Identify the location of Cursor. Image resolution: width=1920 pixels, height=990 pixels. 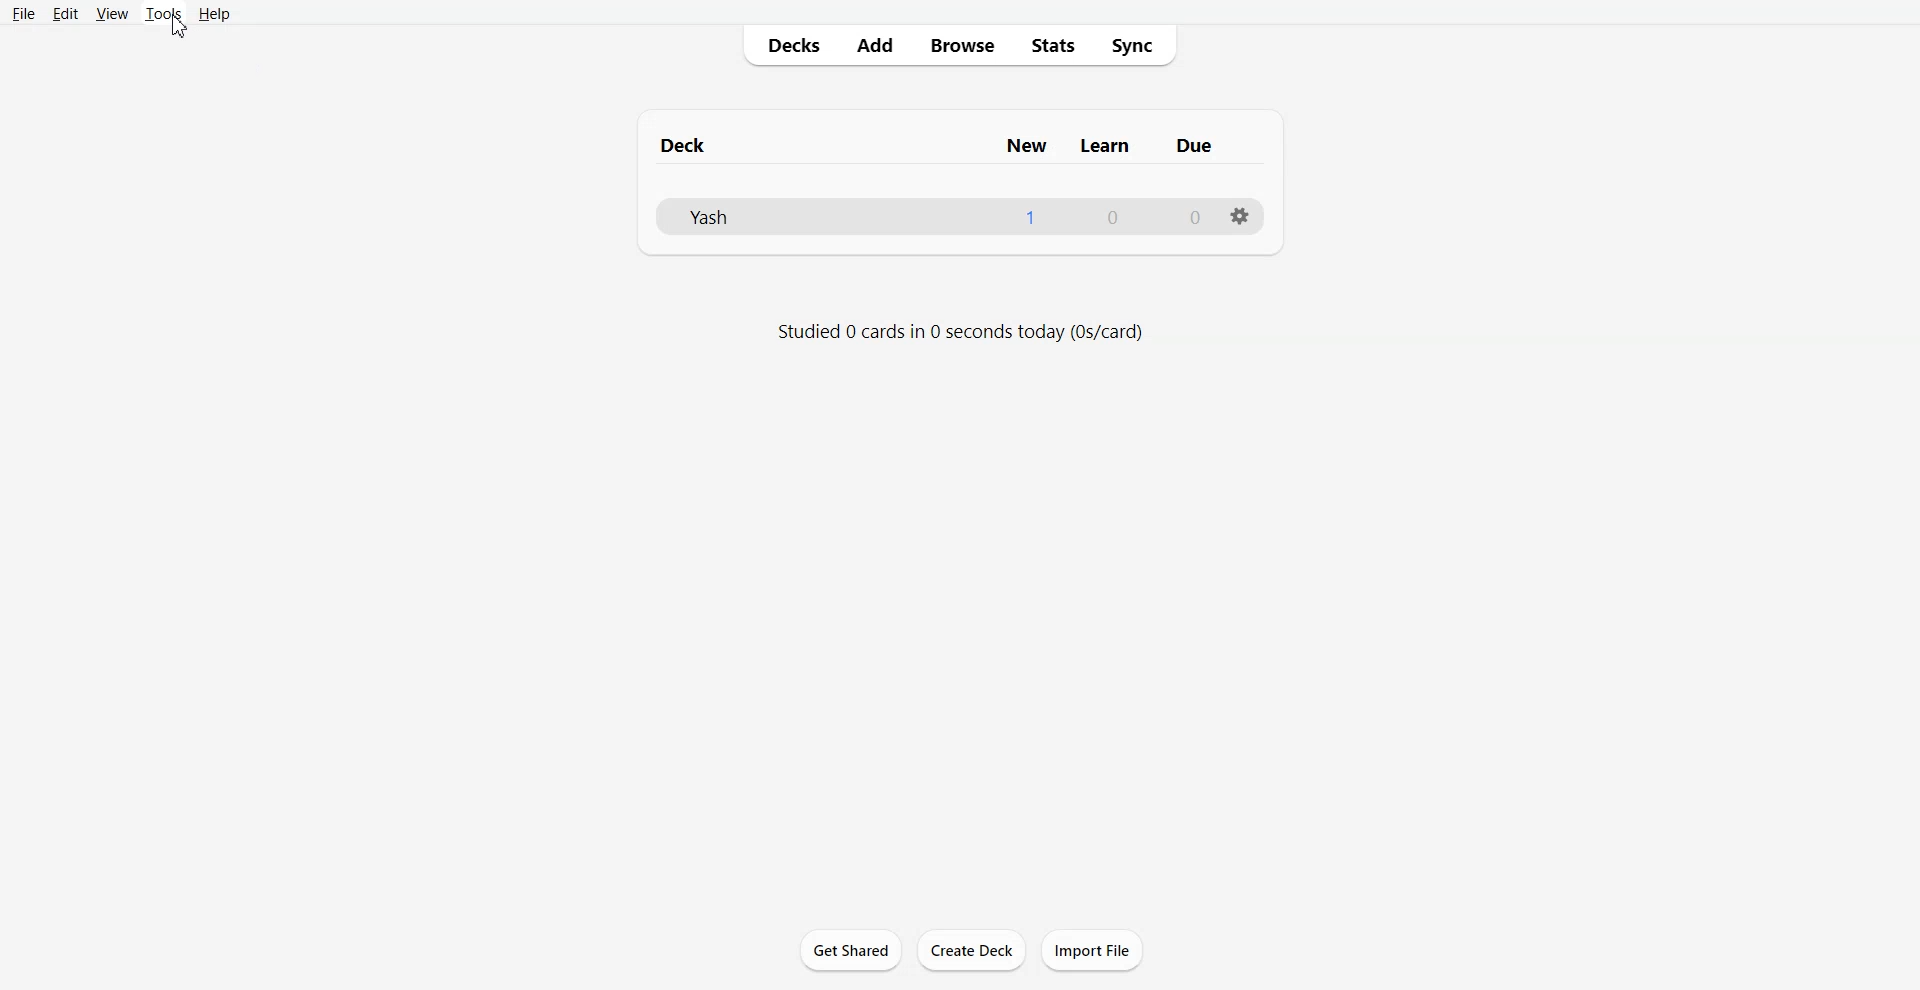
(182, 31).